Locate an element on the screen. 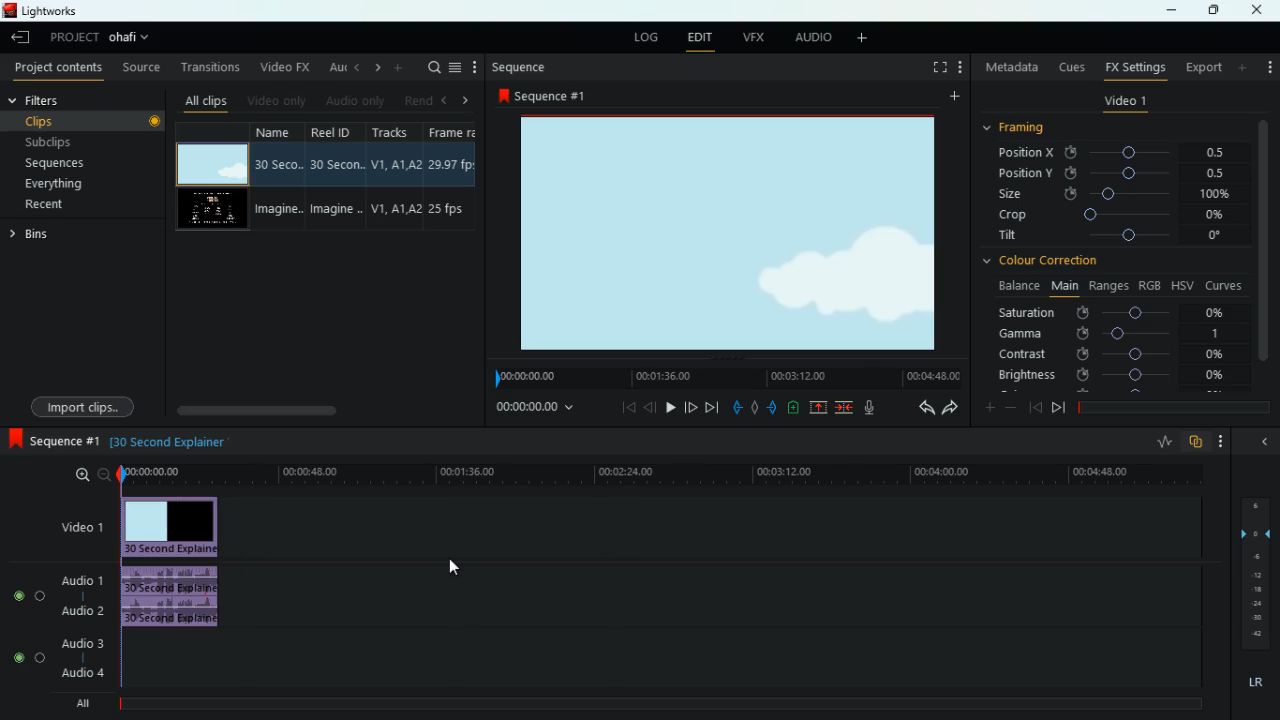  forward is located at coordinates (1058, 410).